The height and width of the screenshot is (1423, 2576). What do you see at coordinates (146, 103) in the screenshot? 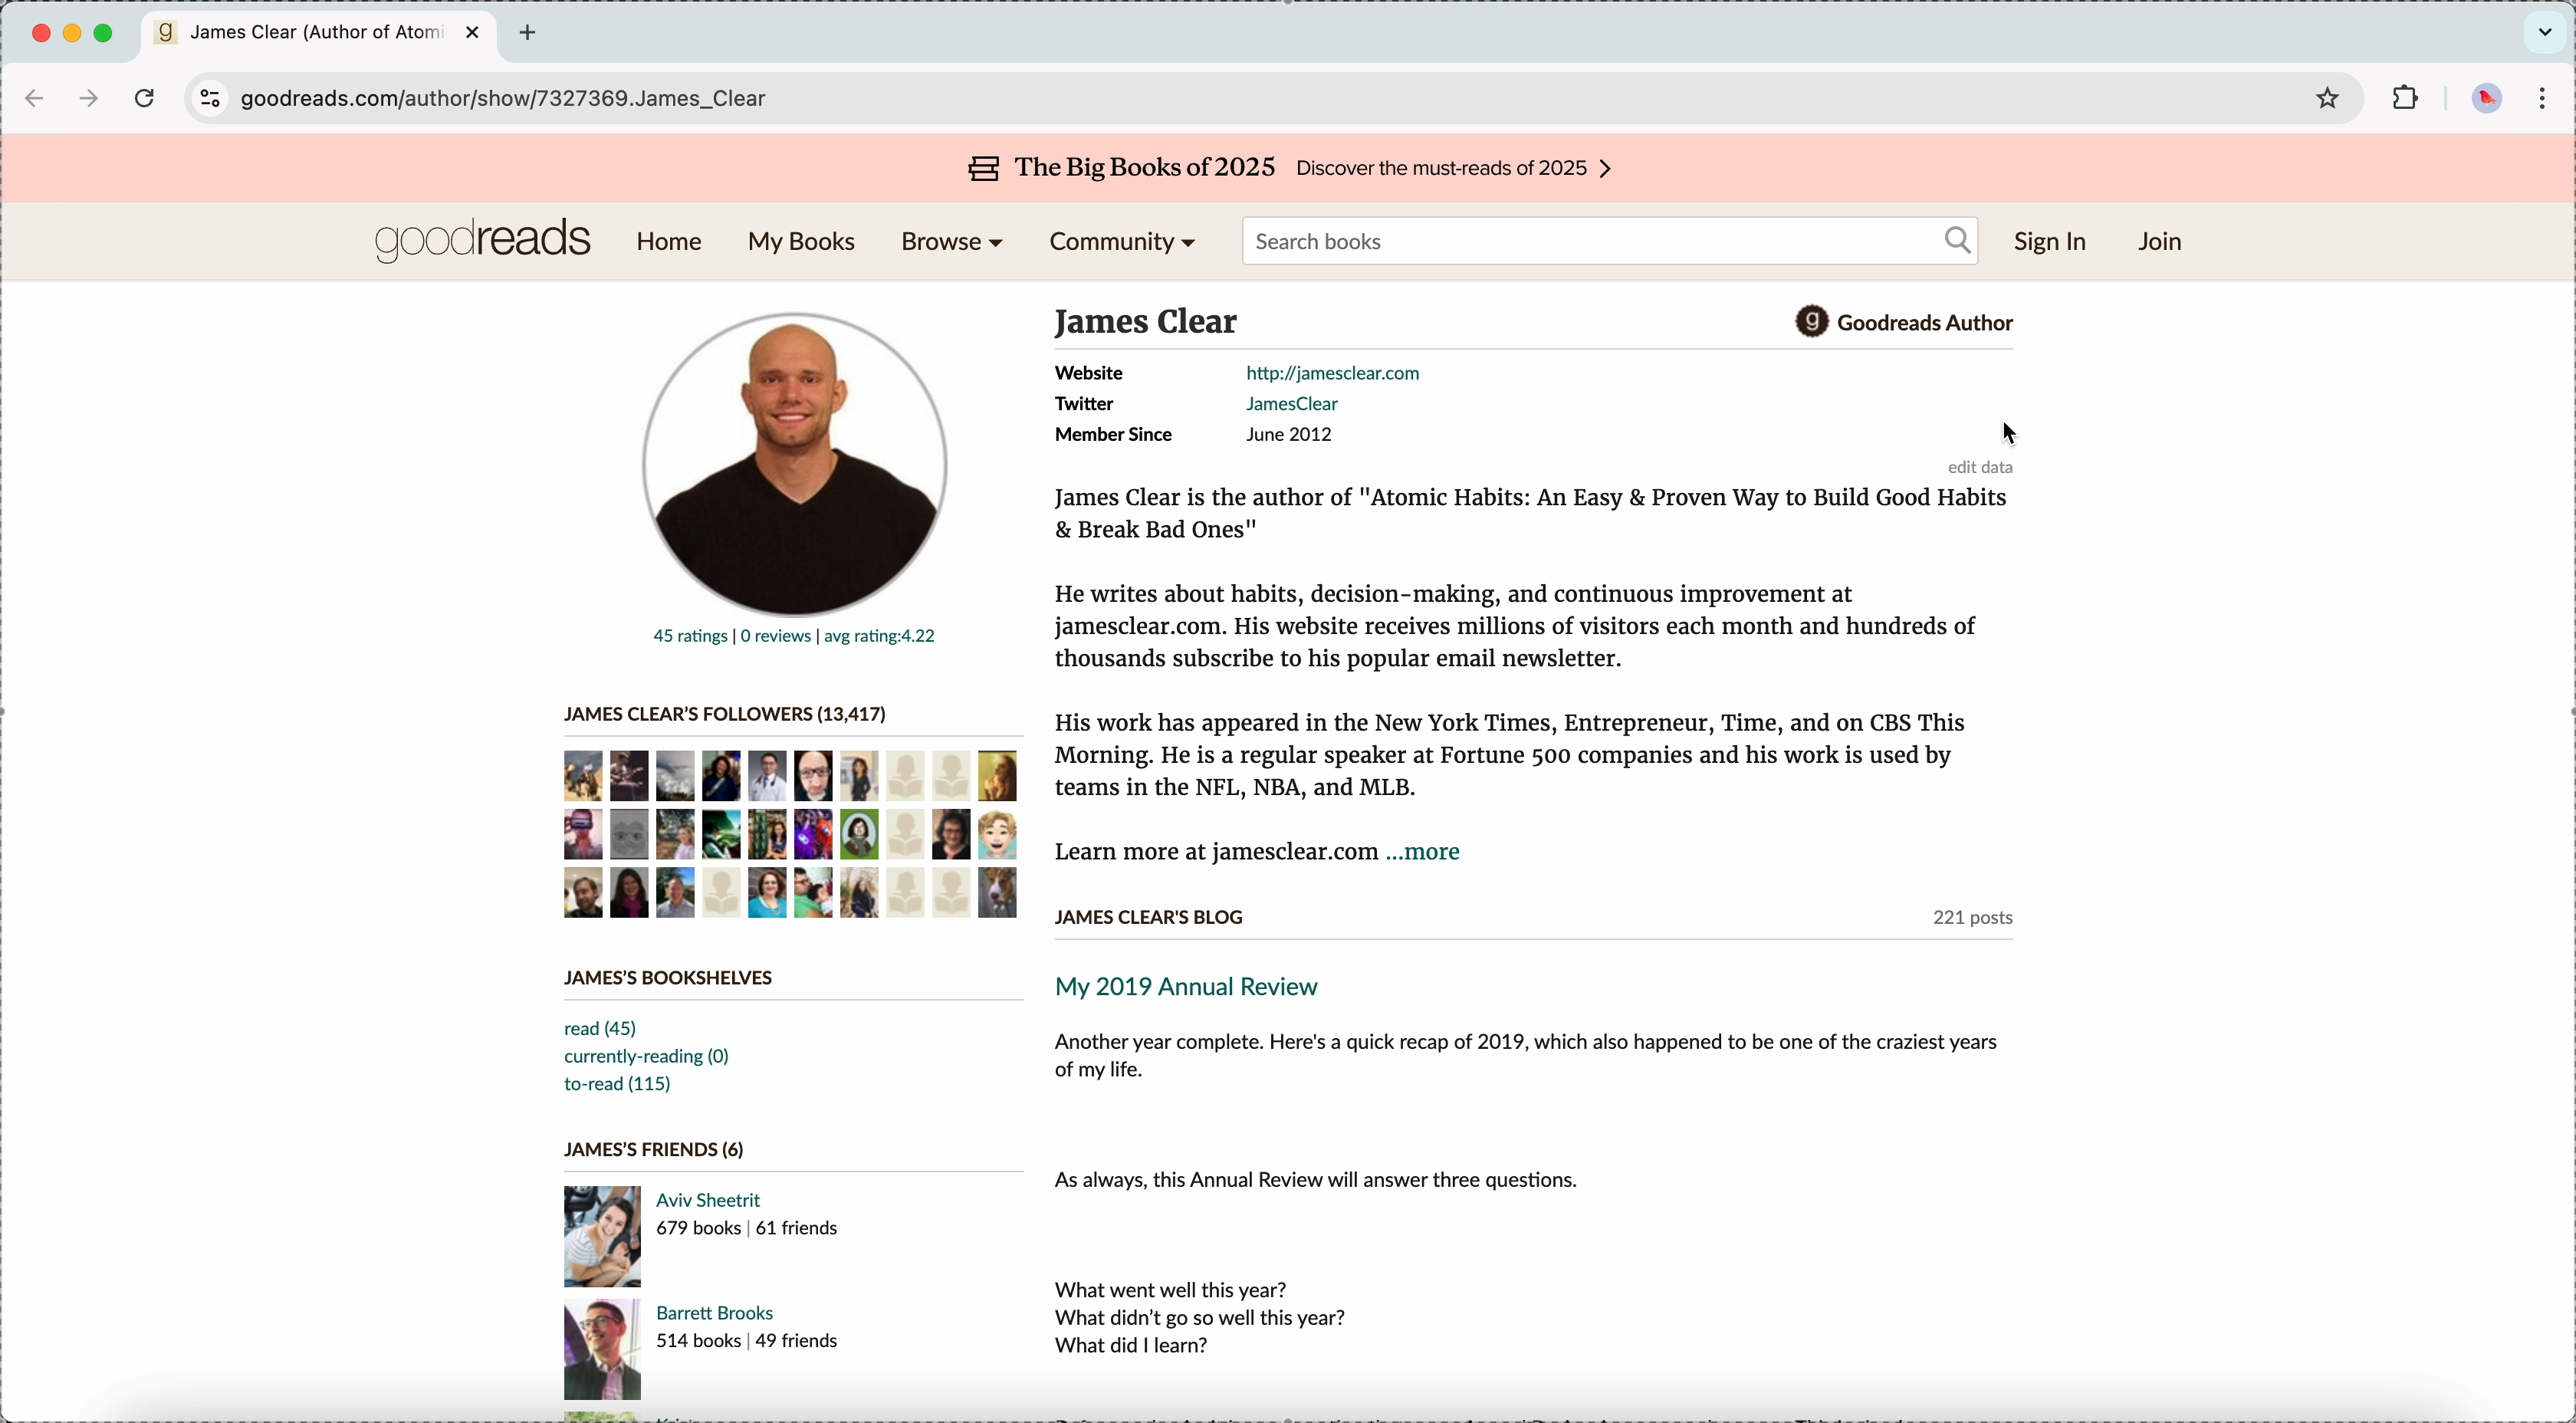
I see `refresh page` at bounding box center [146, 103].